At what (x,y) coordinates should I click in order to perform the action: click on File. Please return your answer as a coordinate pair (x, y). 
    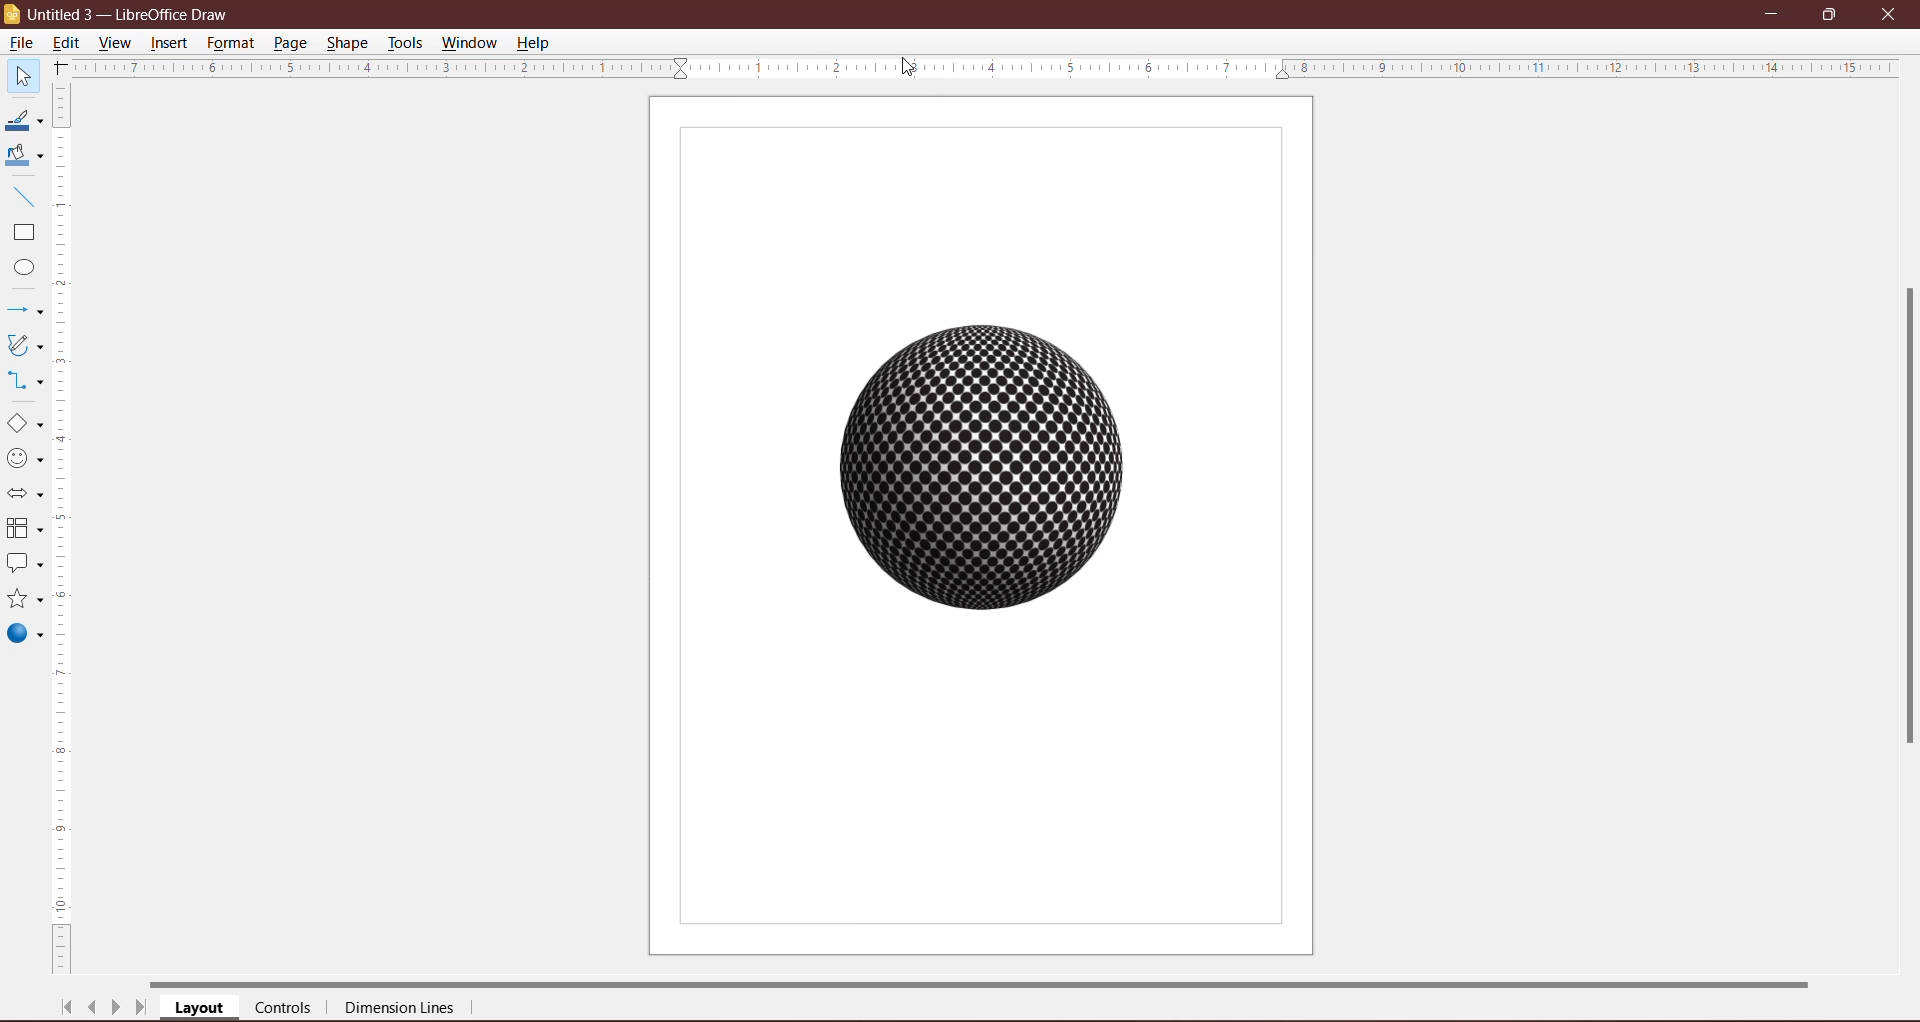
    Looking at the image, I should click on (20, 43).